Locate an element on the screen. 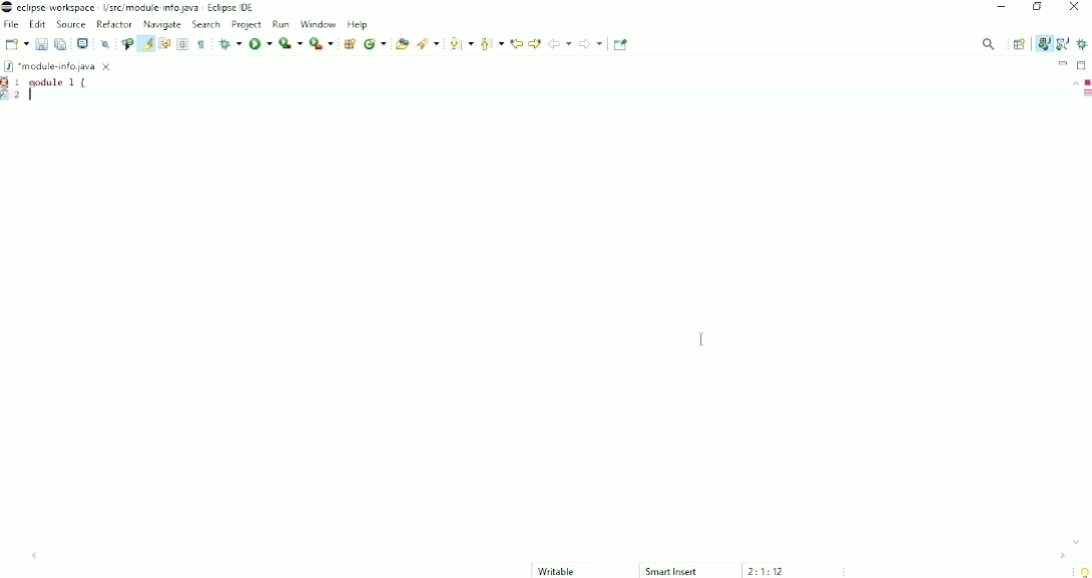  Debug is located at coordinates (1083, 44).